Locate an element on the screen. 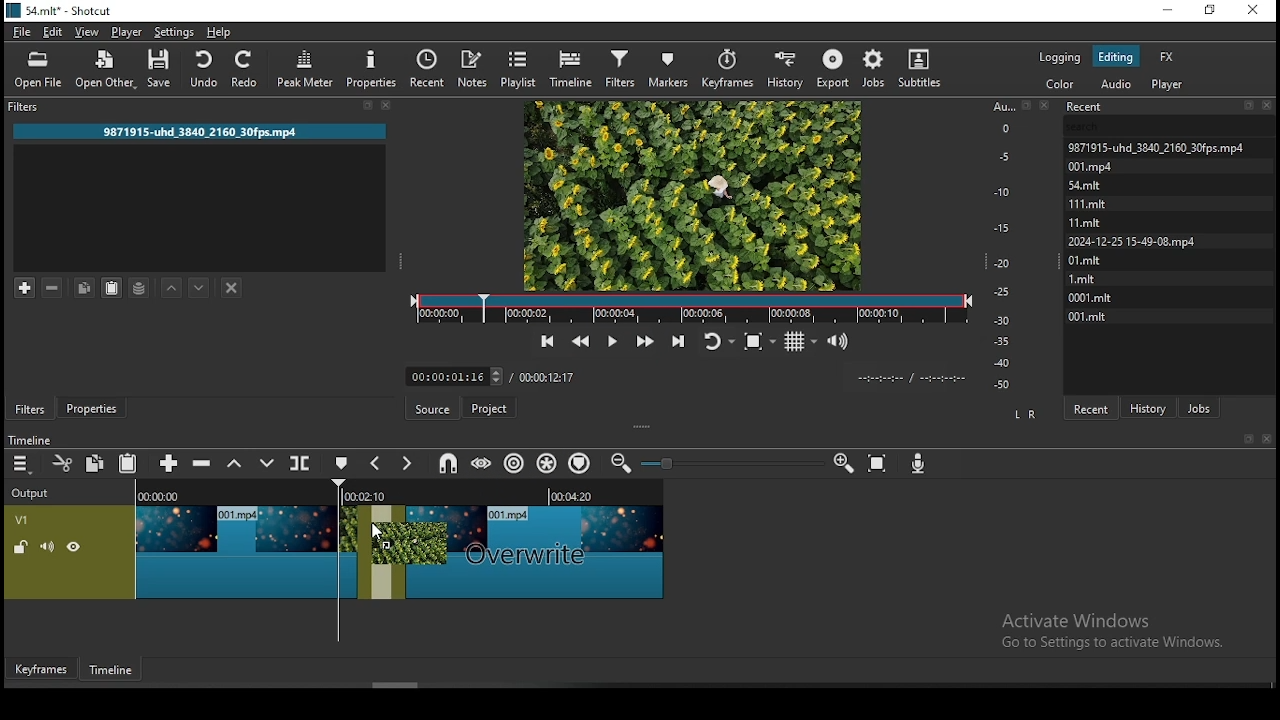 The image size is (1280, 720). properties is located at coordinates (372, 68).